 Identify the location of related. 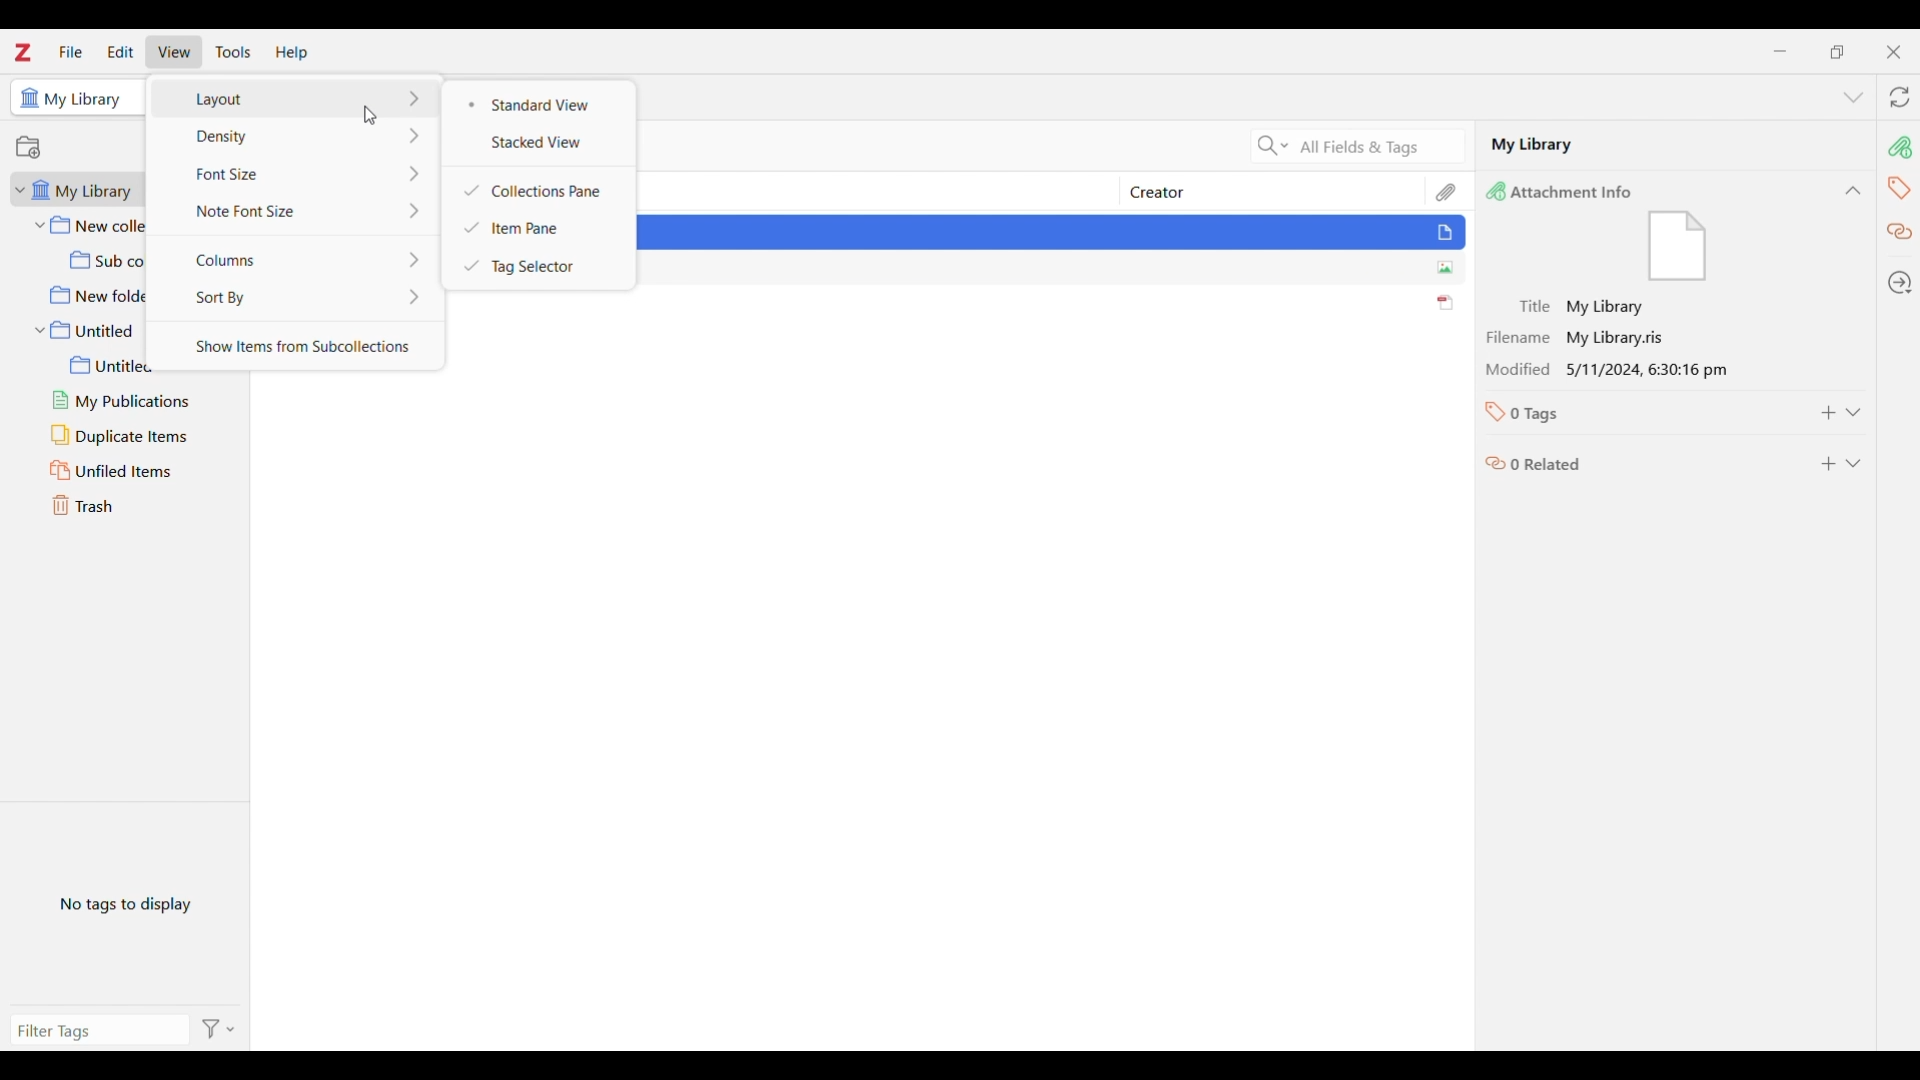
(1898, 233).